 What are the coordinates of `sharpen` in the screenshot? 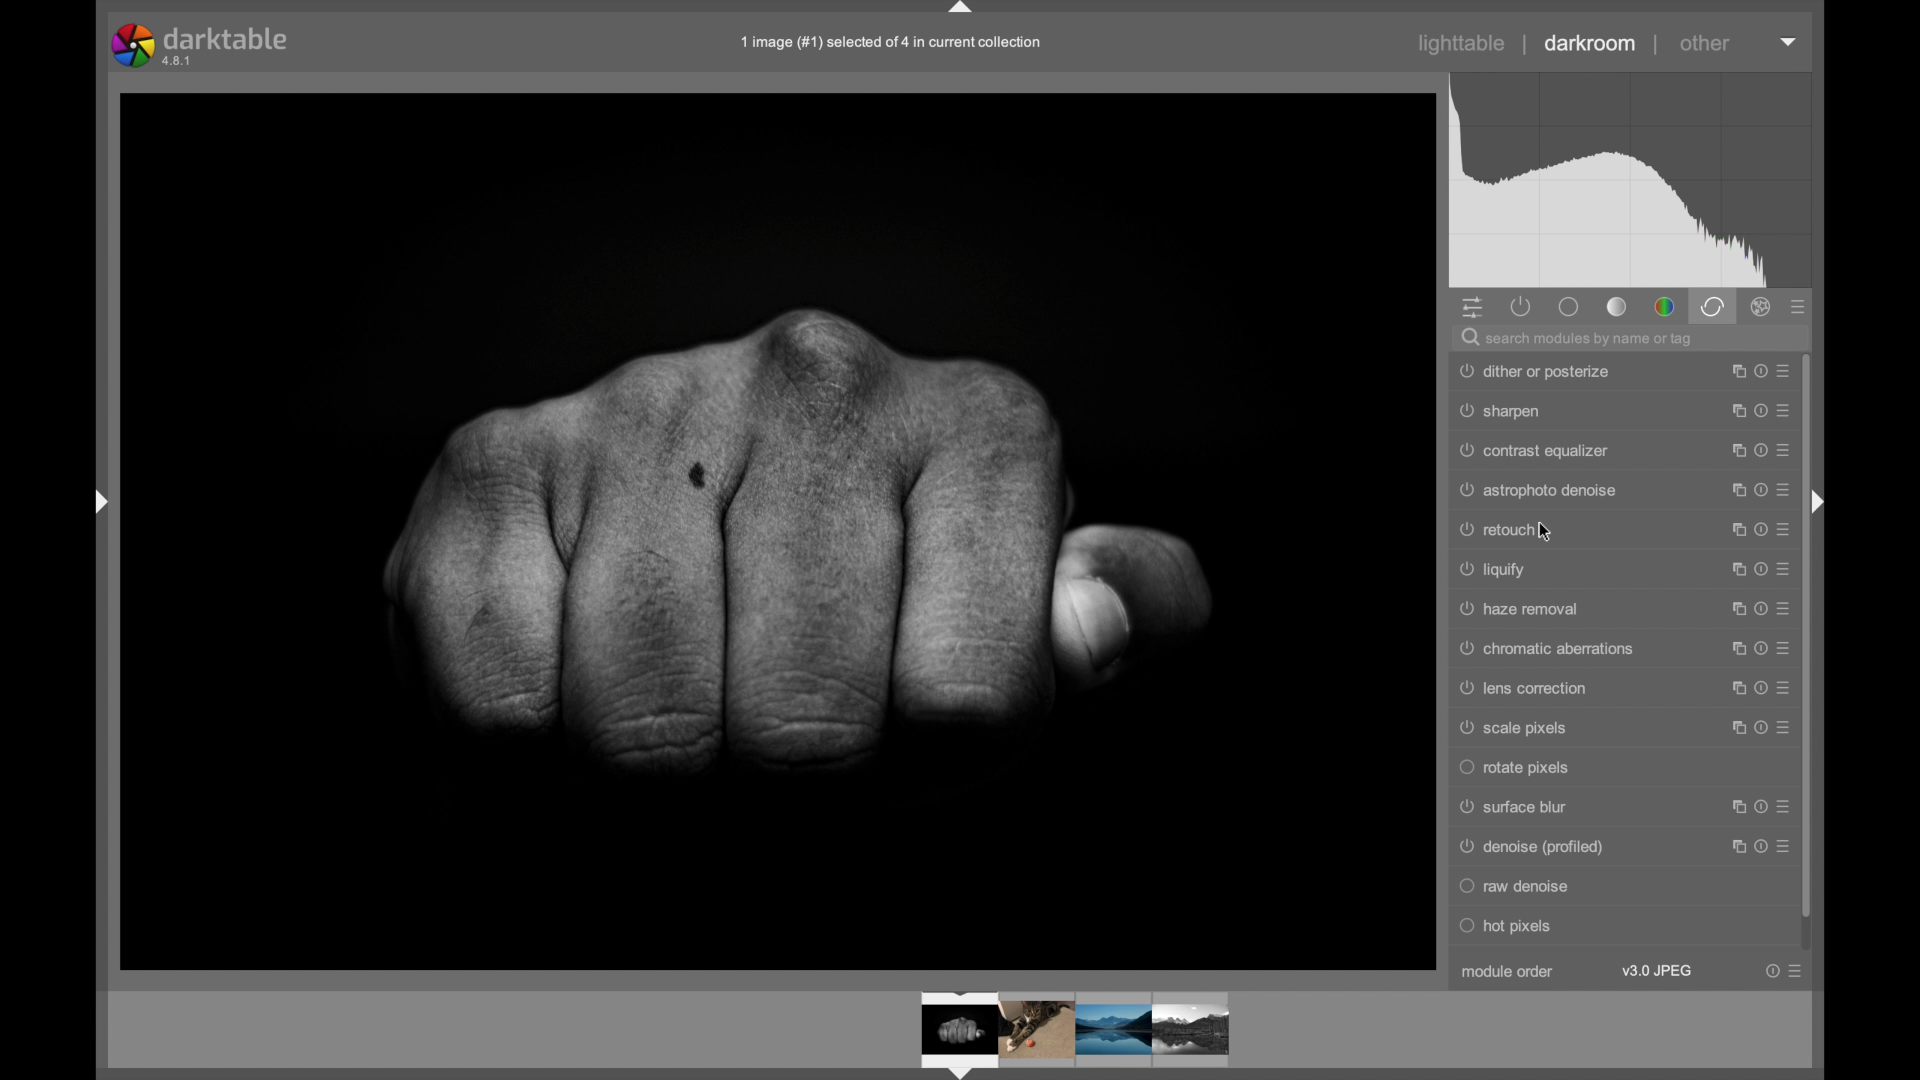 It's located at (1501, 411).